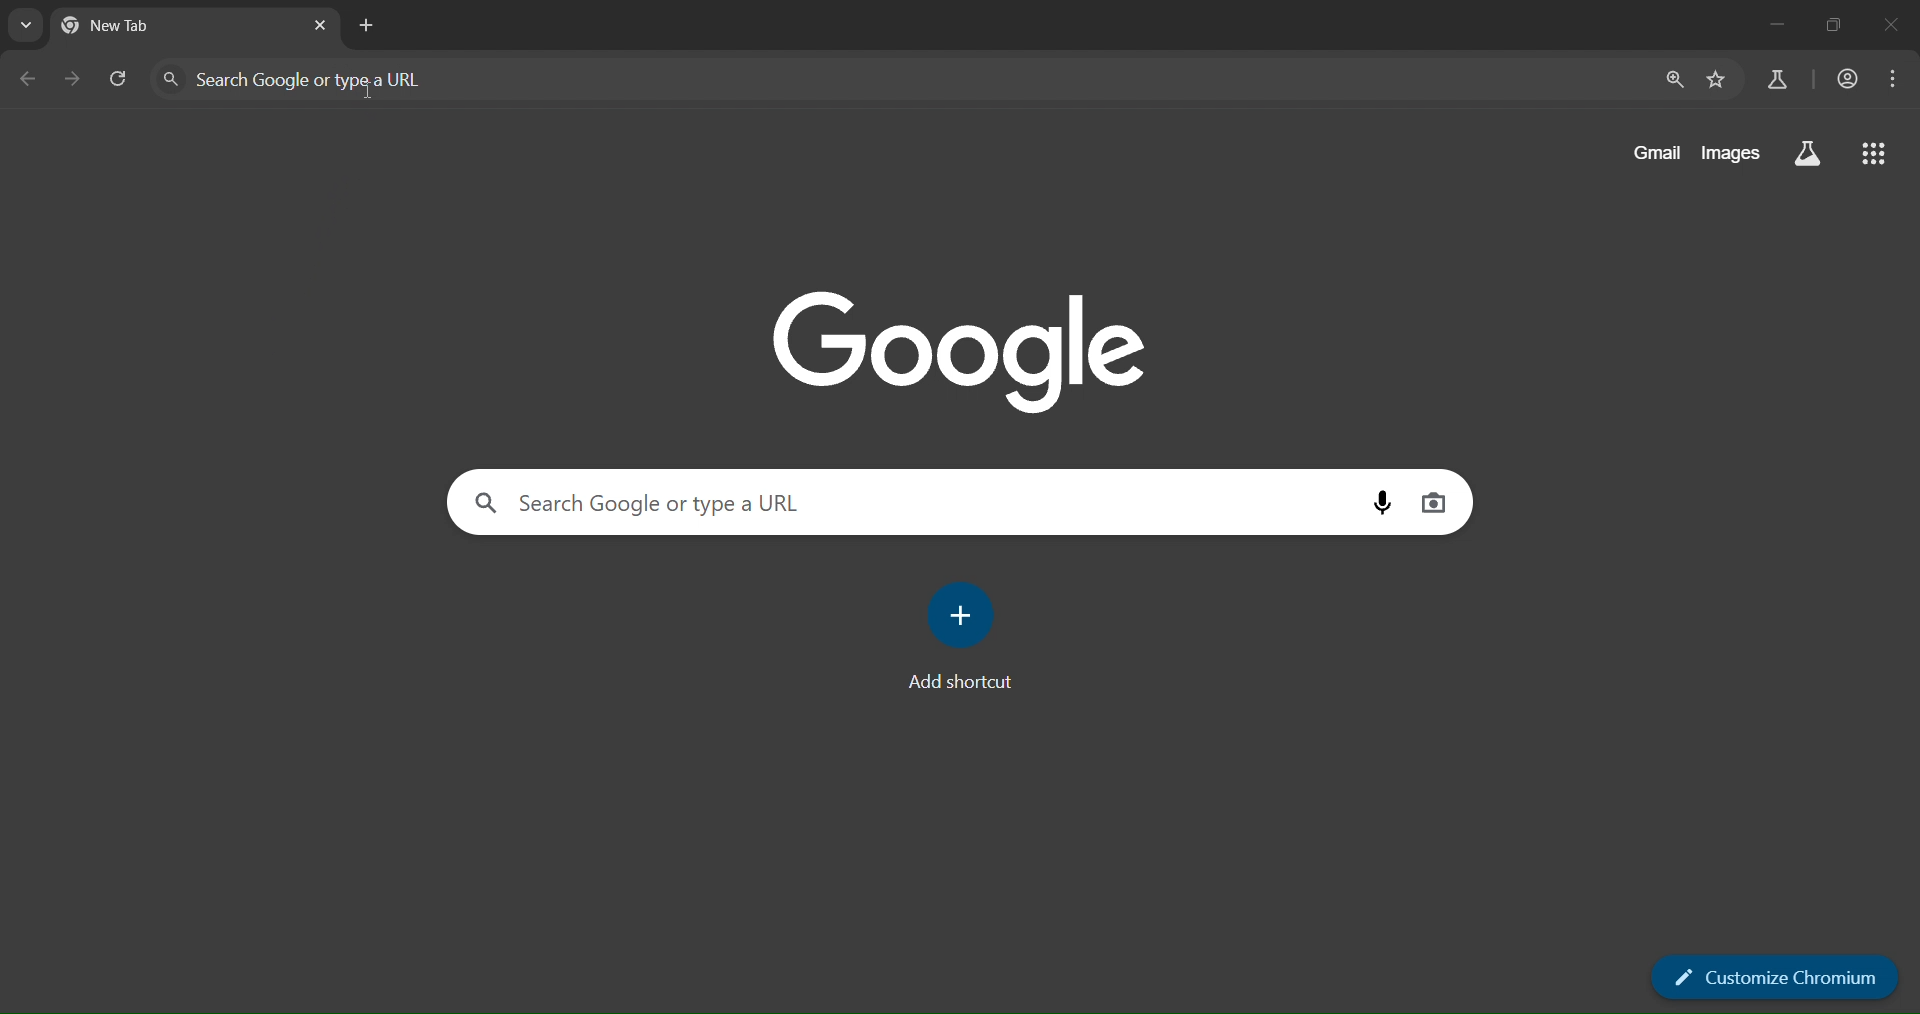 The image size is (1920, 1014). Describe the element at coordinates (1879, 154) in the screenshot. I see `google apps` at that location.